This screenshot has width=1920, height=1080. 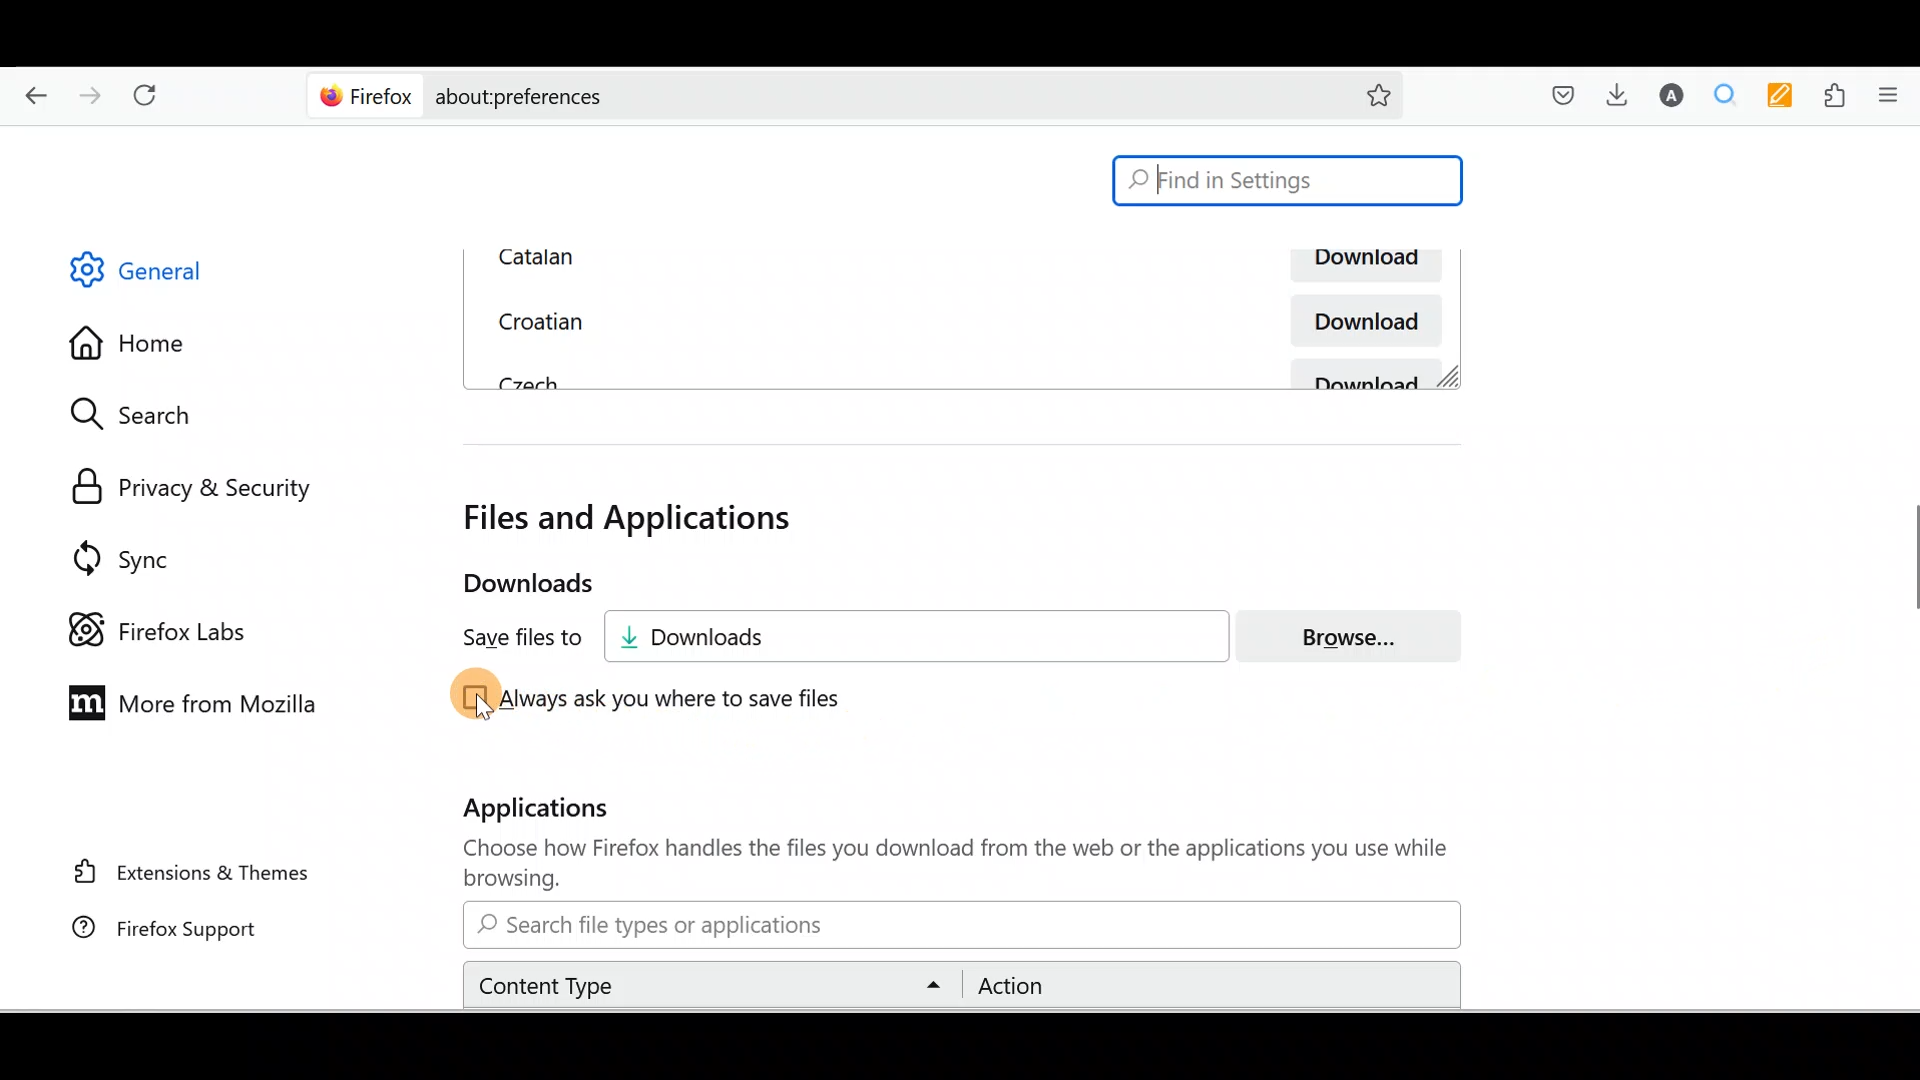 What do you see at coordinates (486, 710) in the screenshot?
I see `cursor` at bounding box center [486, 710].